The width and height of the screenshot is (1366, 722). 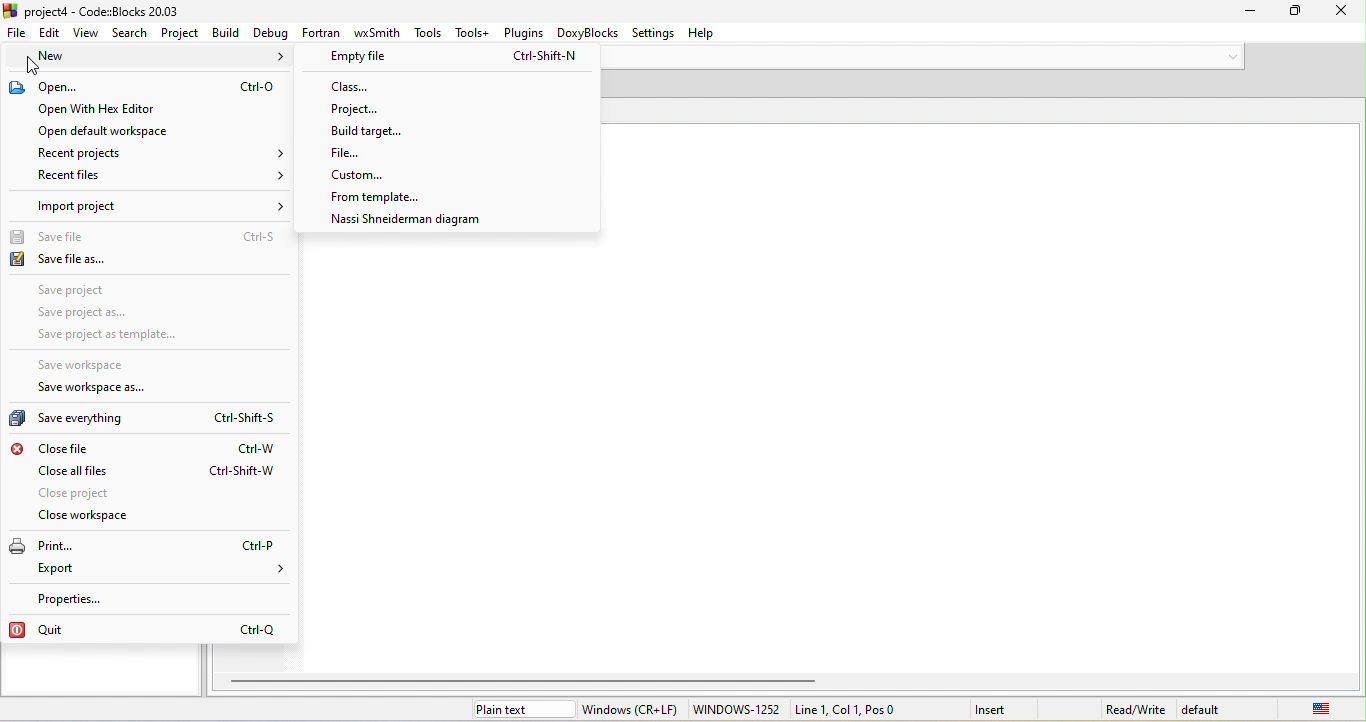 What do you see at coordinates (16, 35) in the screenshot?
I see `file` at bounding box center [16, 35].